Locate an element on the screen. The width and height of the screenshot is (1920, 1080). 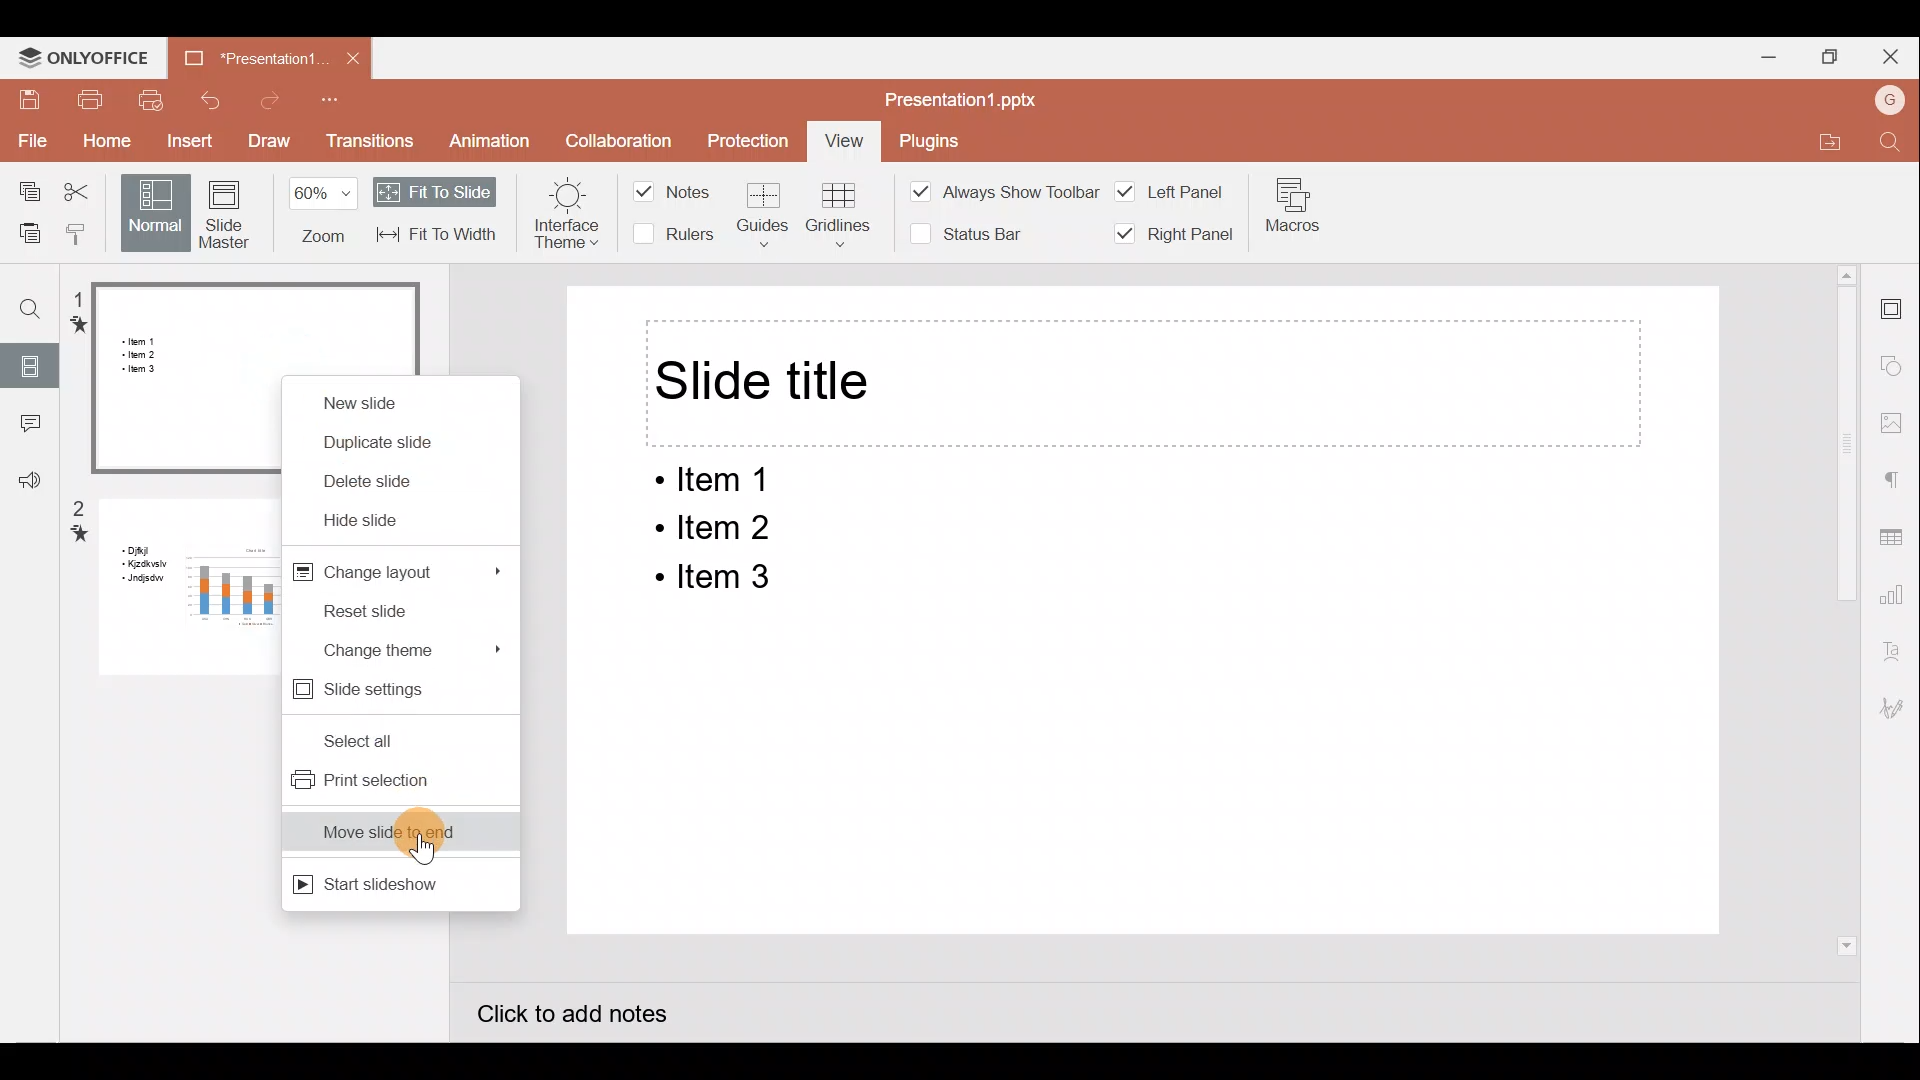
Shapes settings is located at coordinates (1895, 363).